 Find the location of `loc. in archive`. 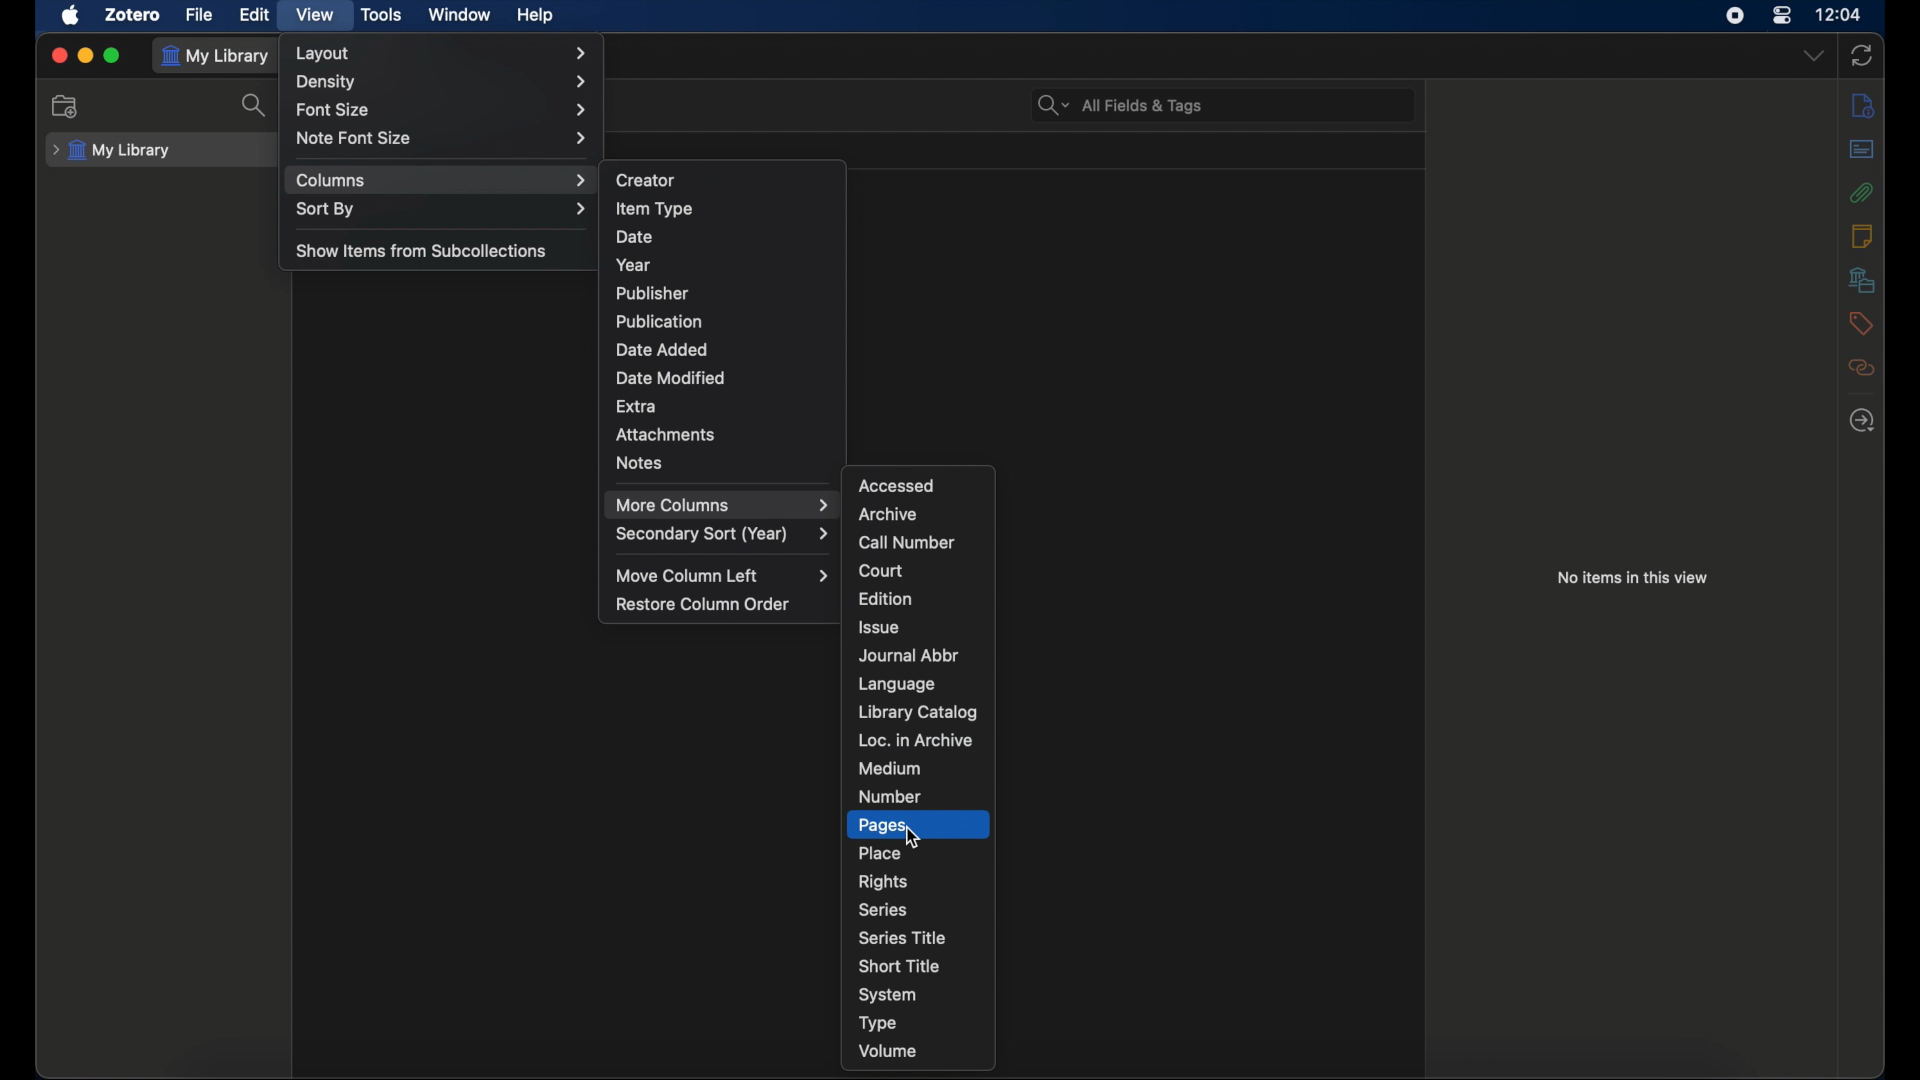

loc. in archive is located at coordinates (916, 739).